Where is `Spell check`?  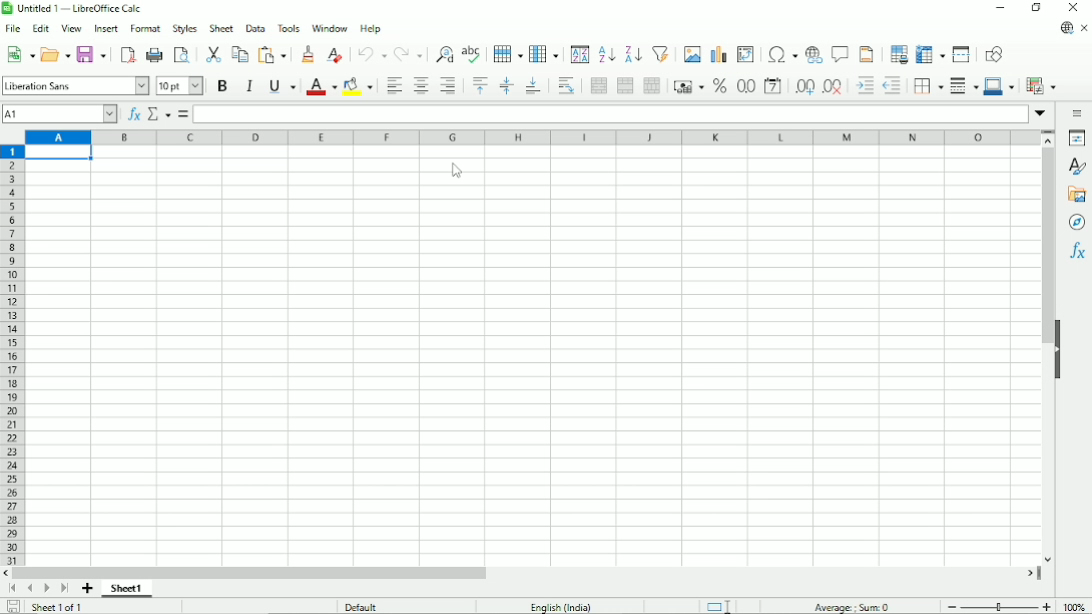
Spell check is located at coordinates (471, 53).